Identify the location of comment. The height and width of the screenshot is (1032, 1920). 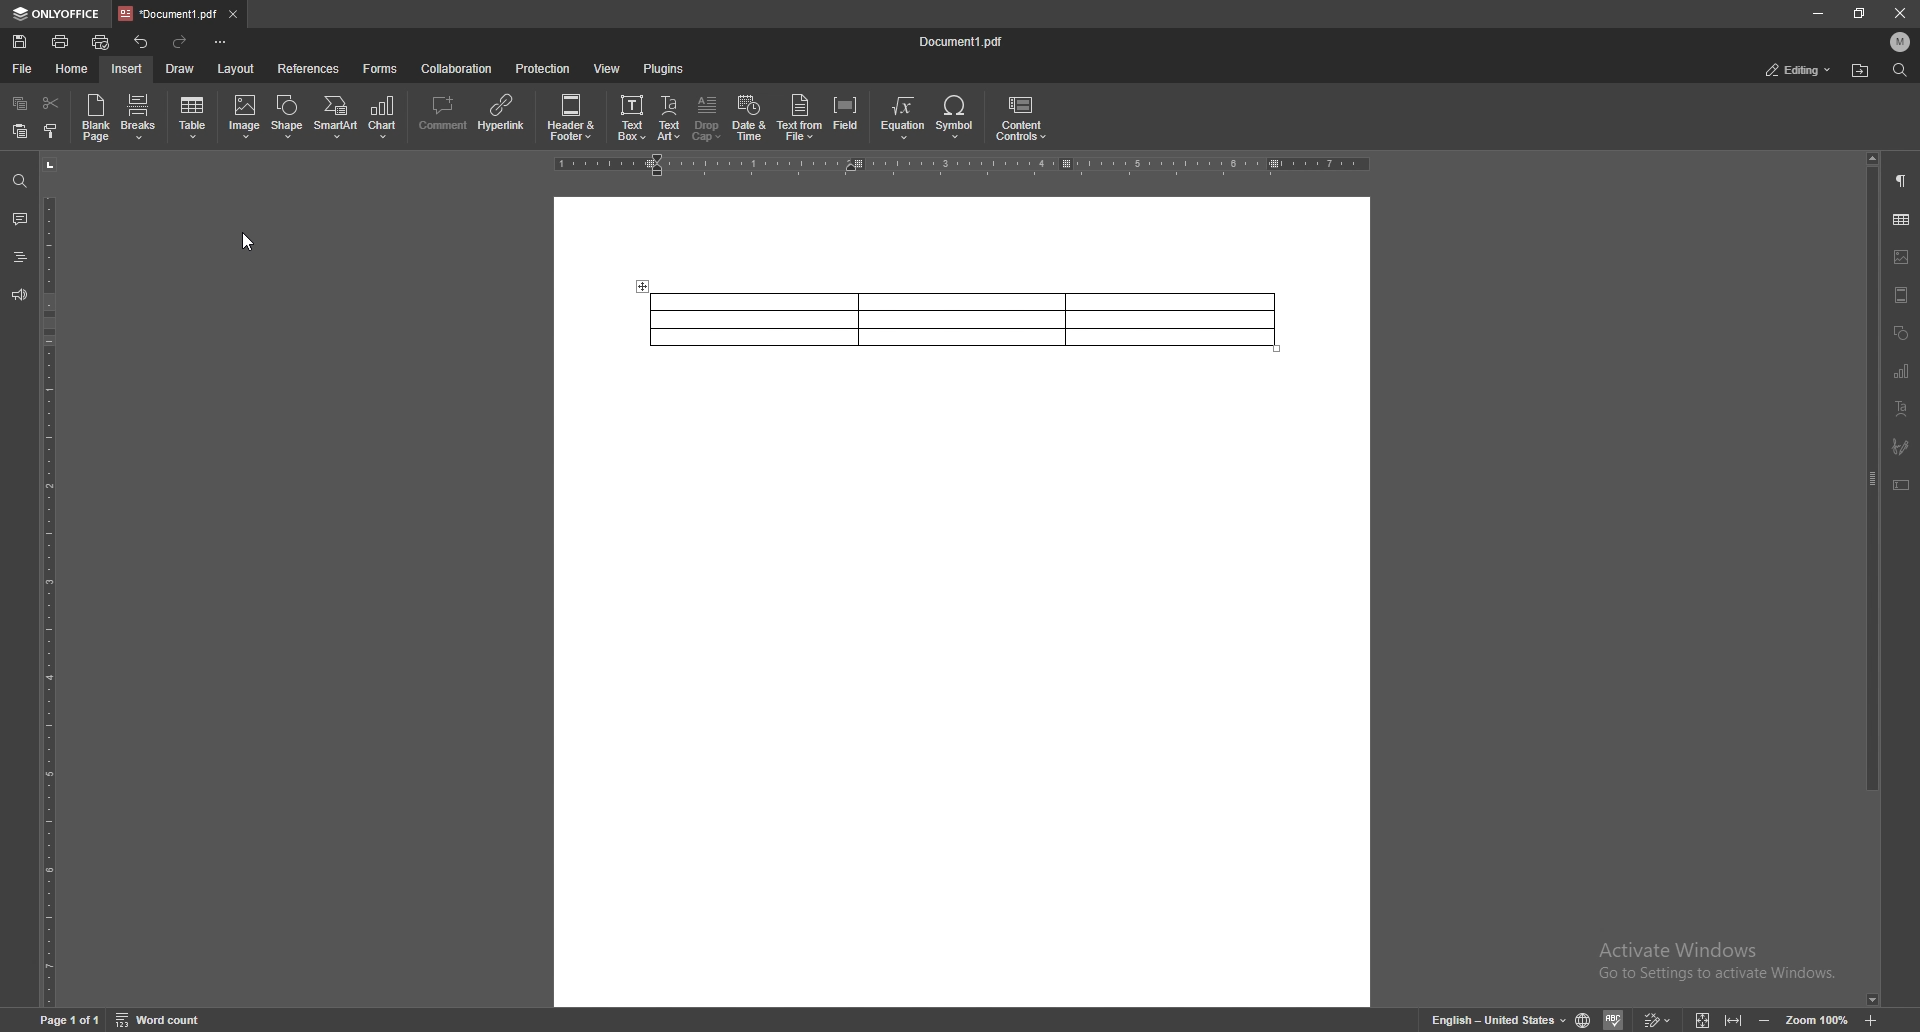
(442, 117).